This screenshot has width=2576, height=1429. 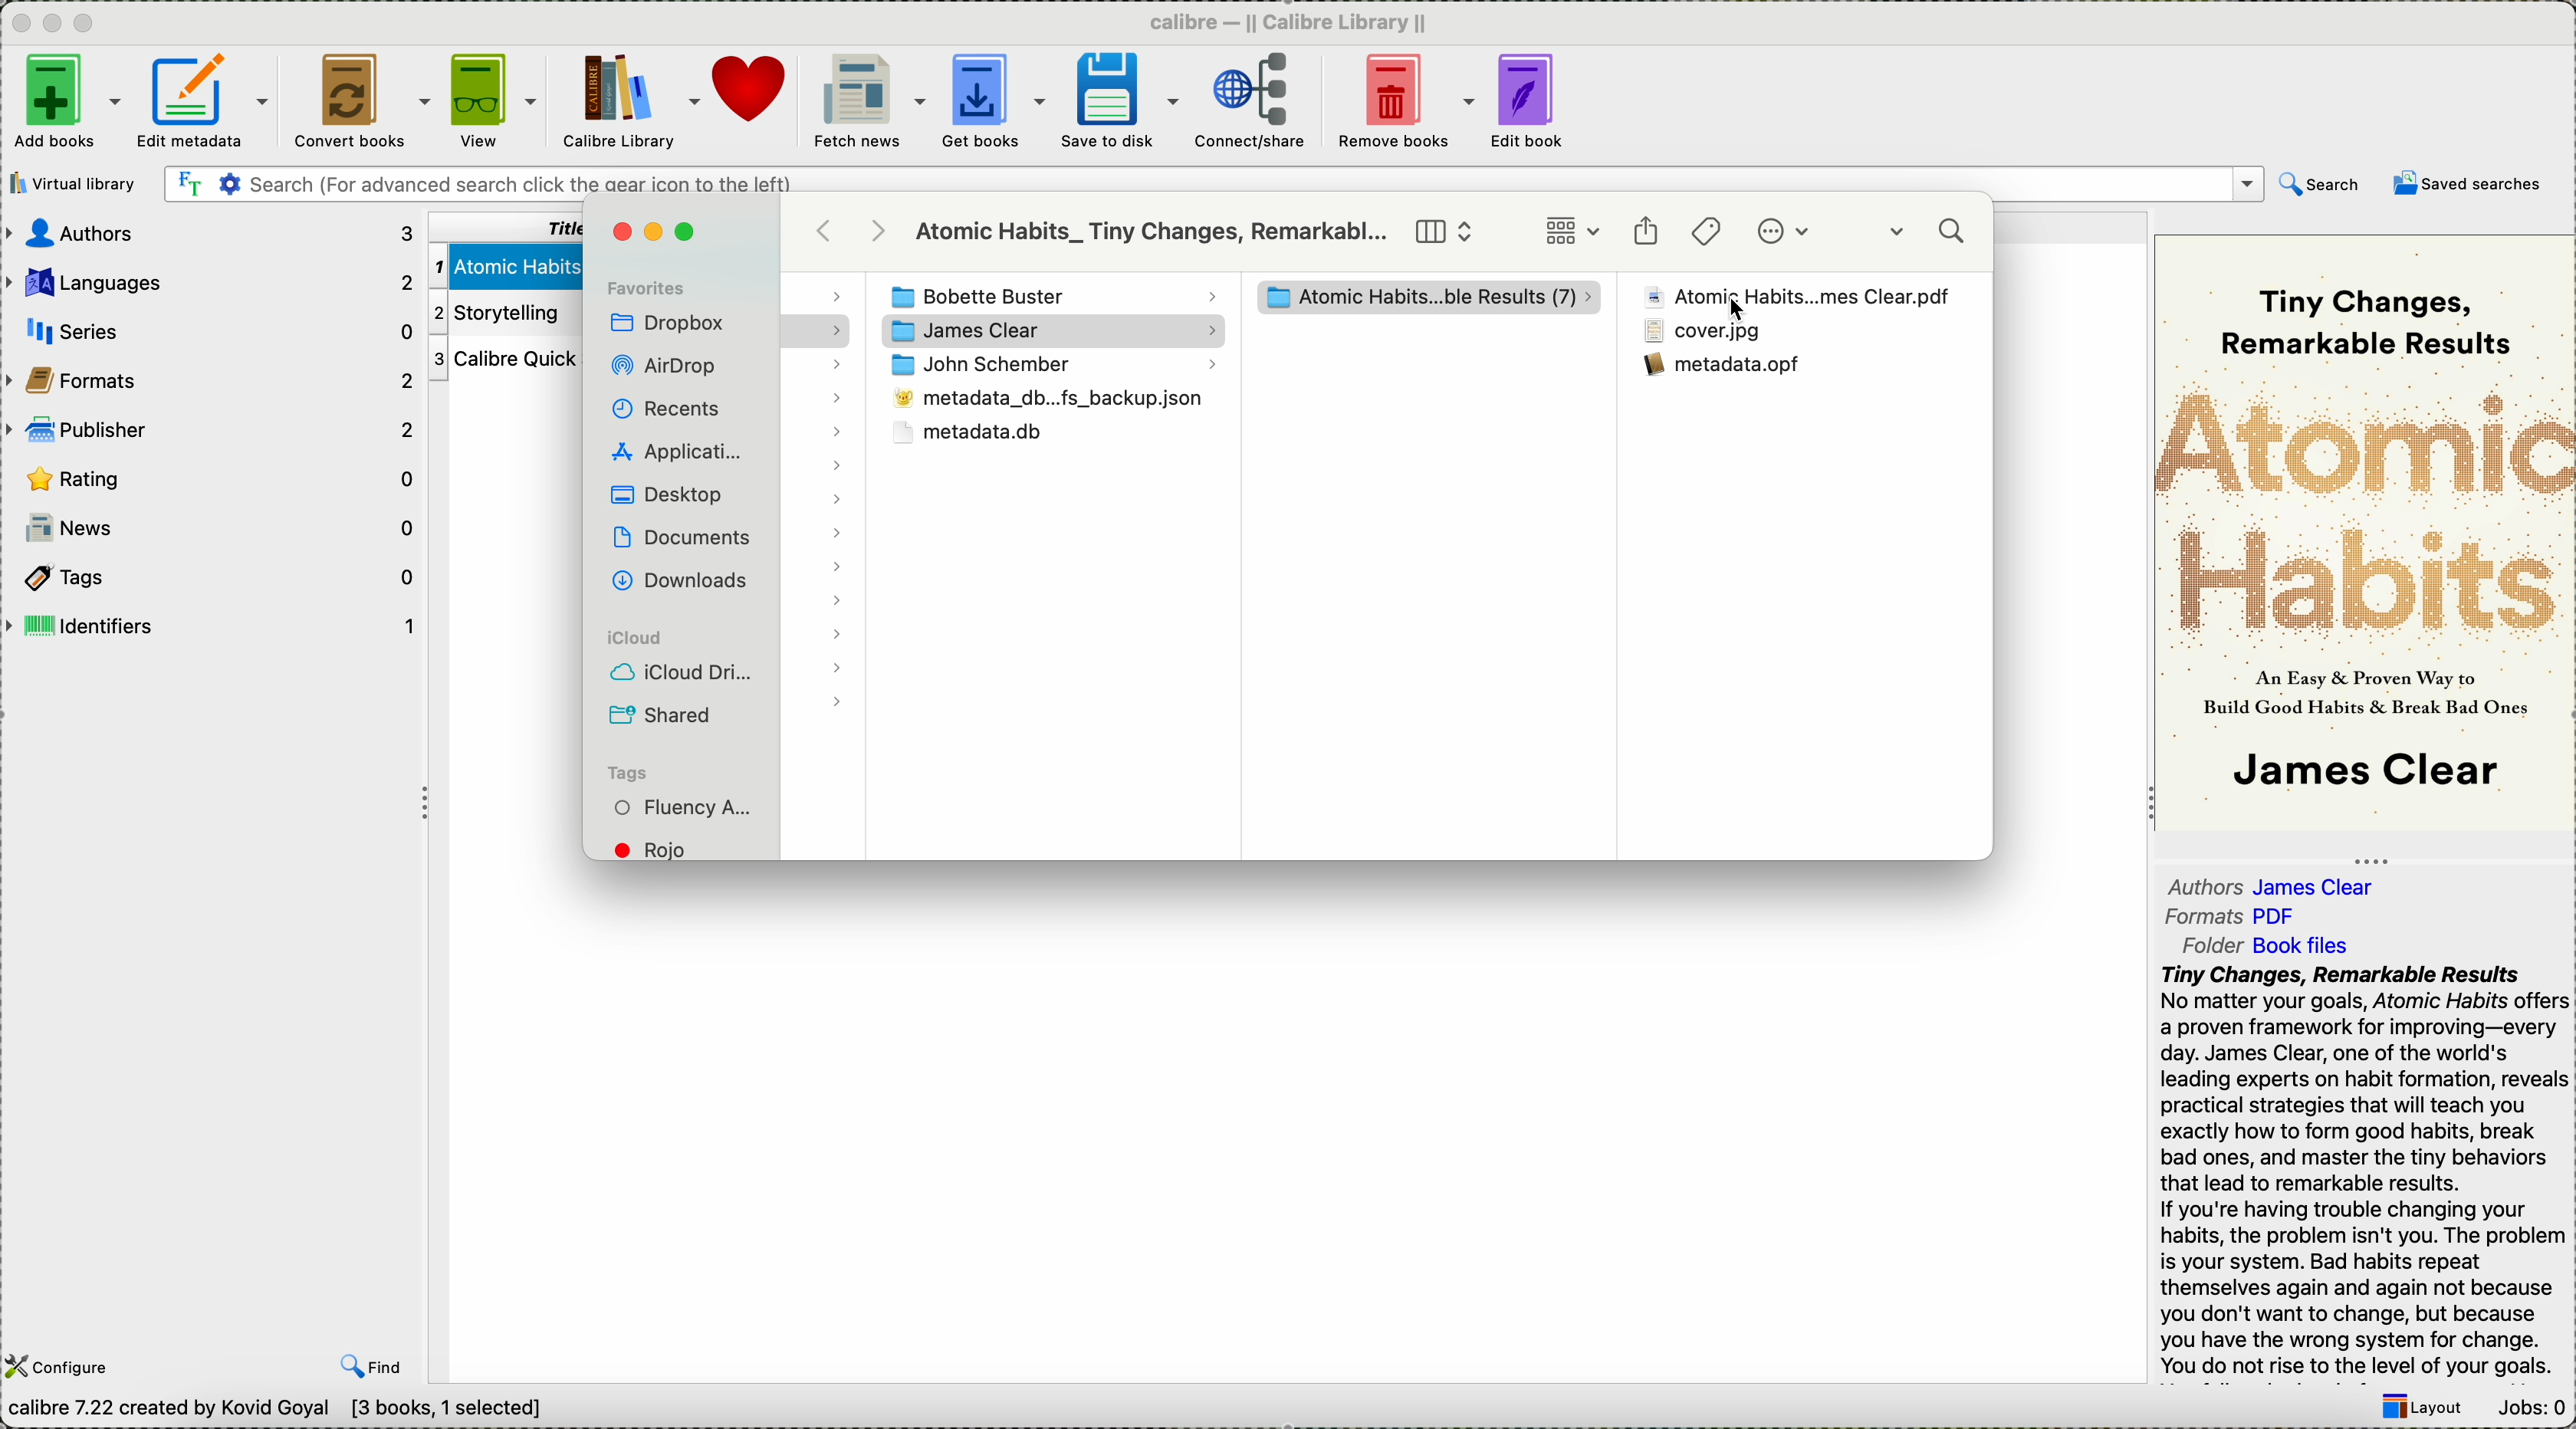 I want to click on minimize window, so click(x=659, y=232).